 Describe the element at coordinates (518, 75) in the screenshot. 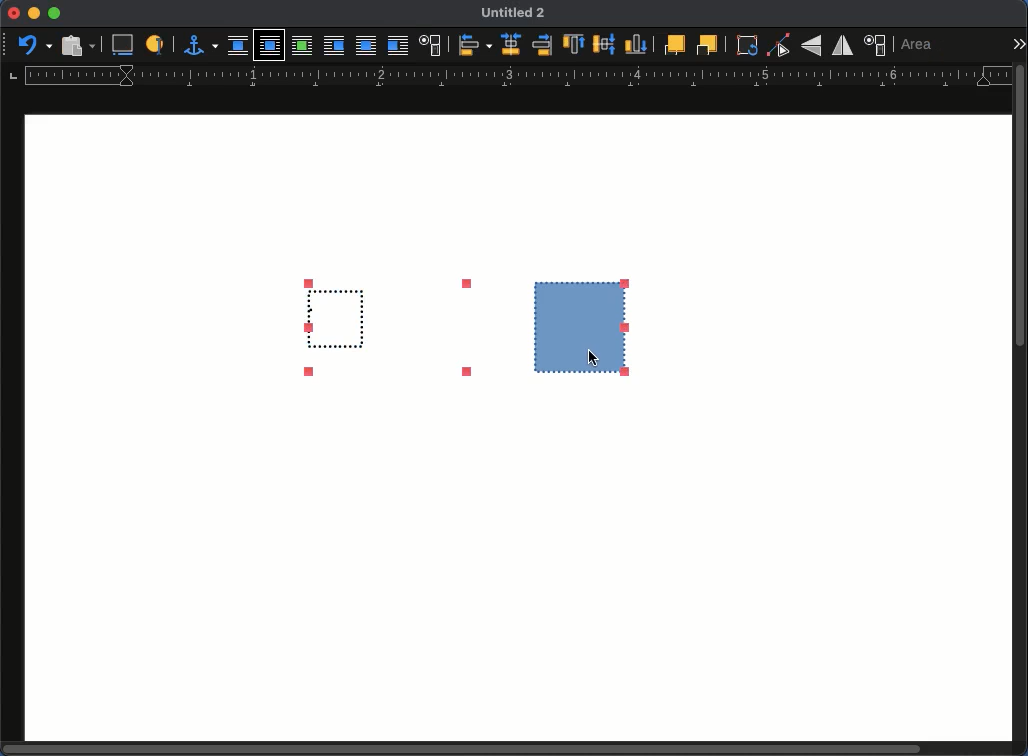

I see `guide` at that location.